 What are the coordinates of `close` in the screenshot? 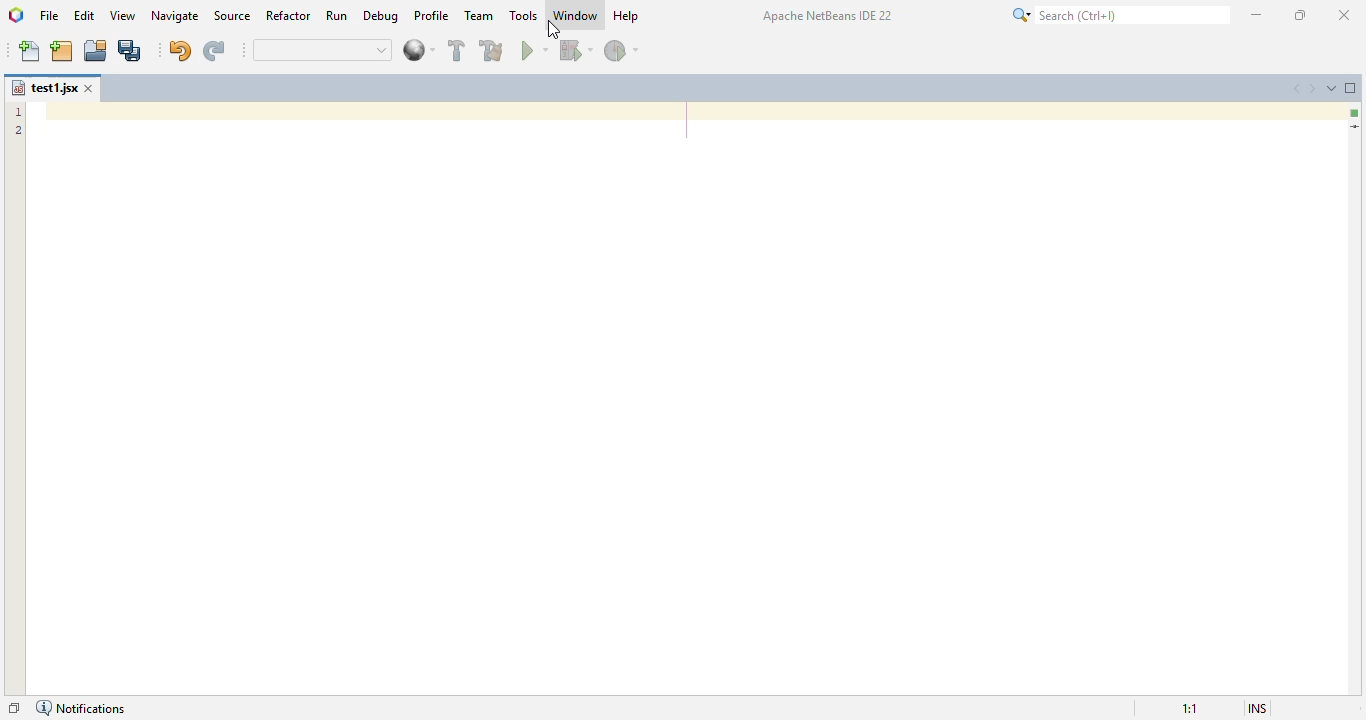 It's located at (1345, 14).